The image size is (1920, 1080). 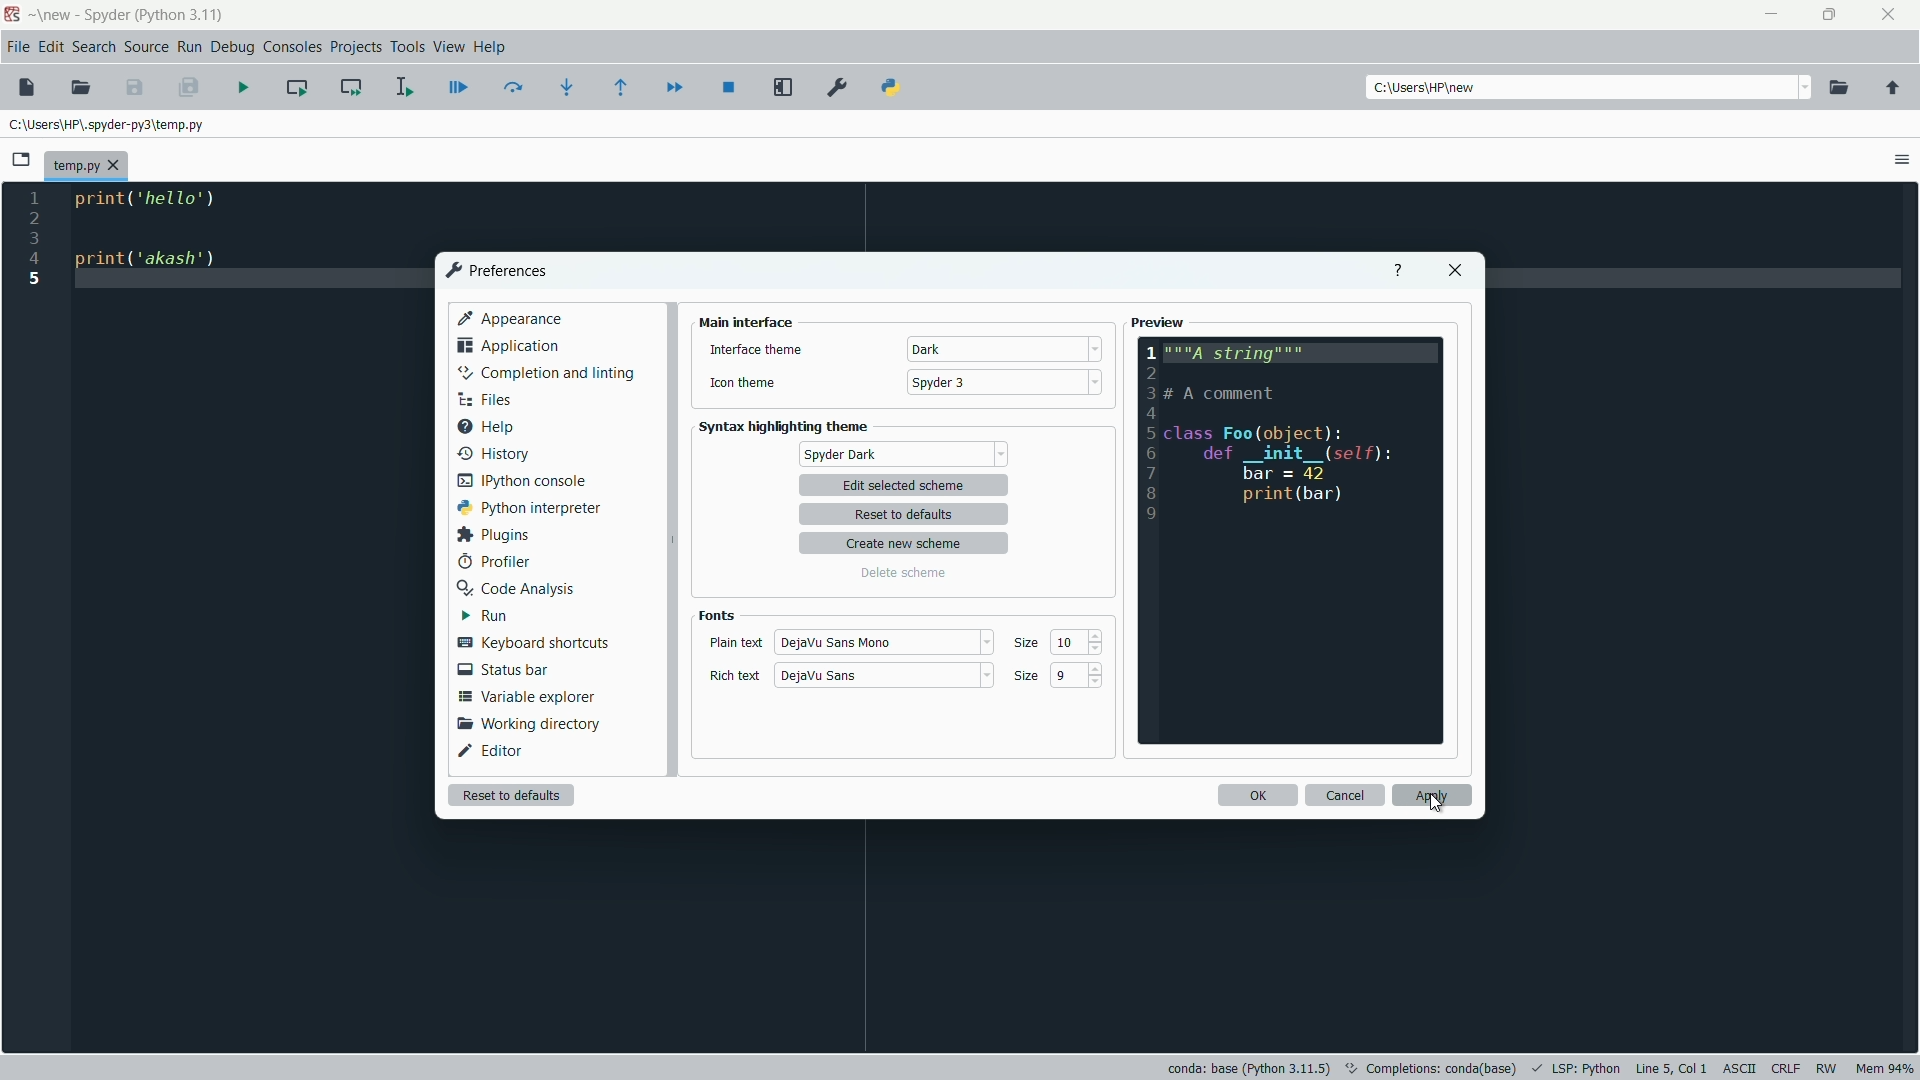 I want to click on app name, so click(x=104, y=14).